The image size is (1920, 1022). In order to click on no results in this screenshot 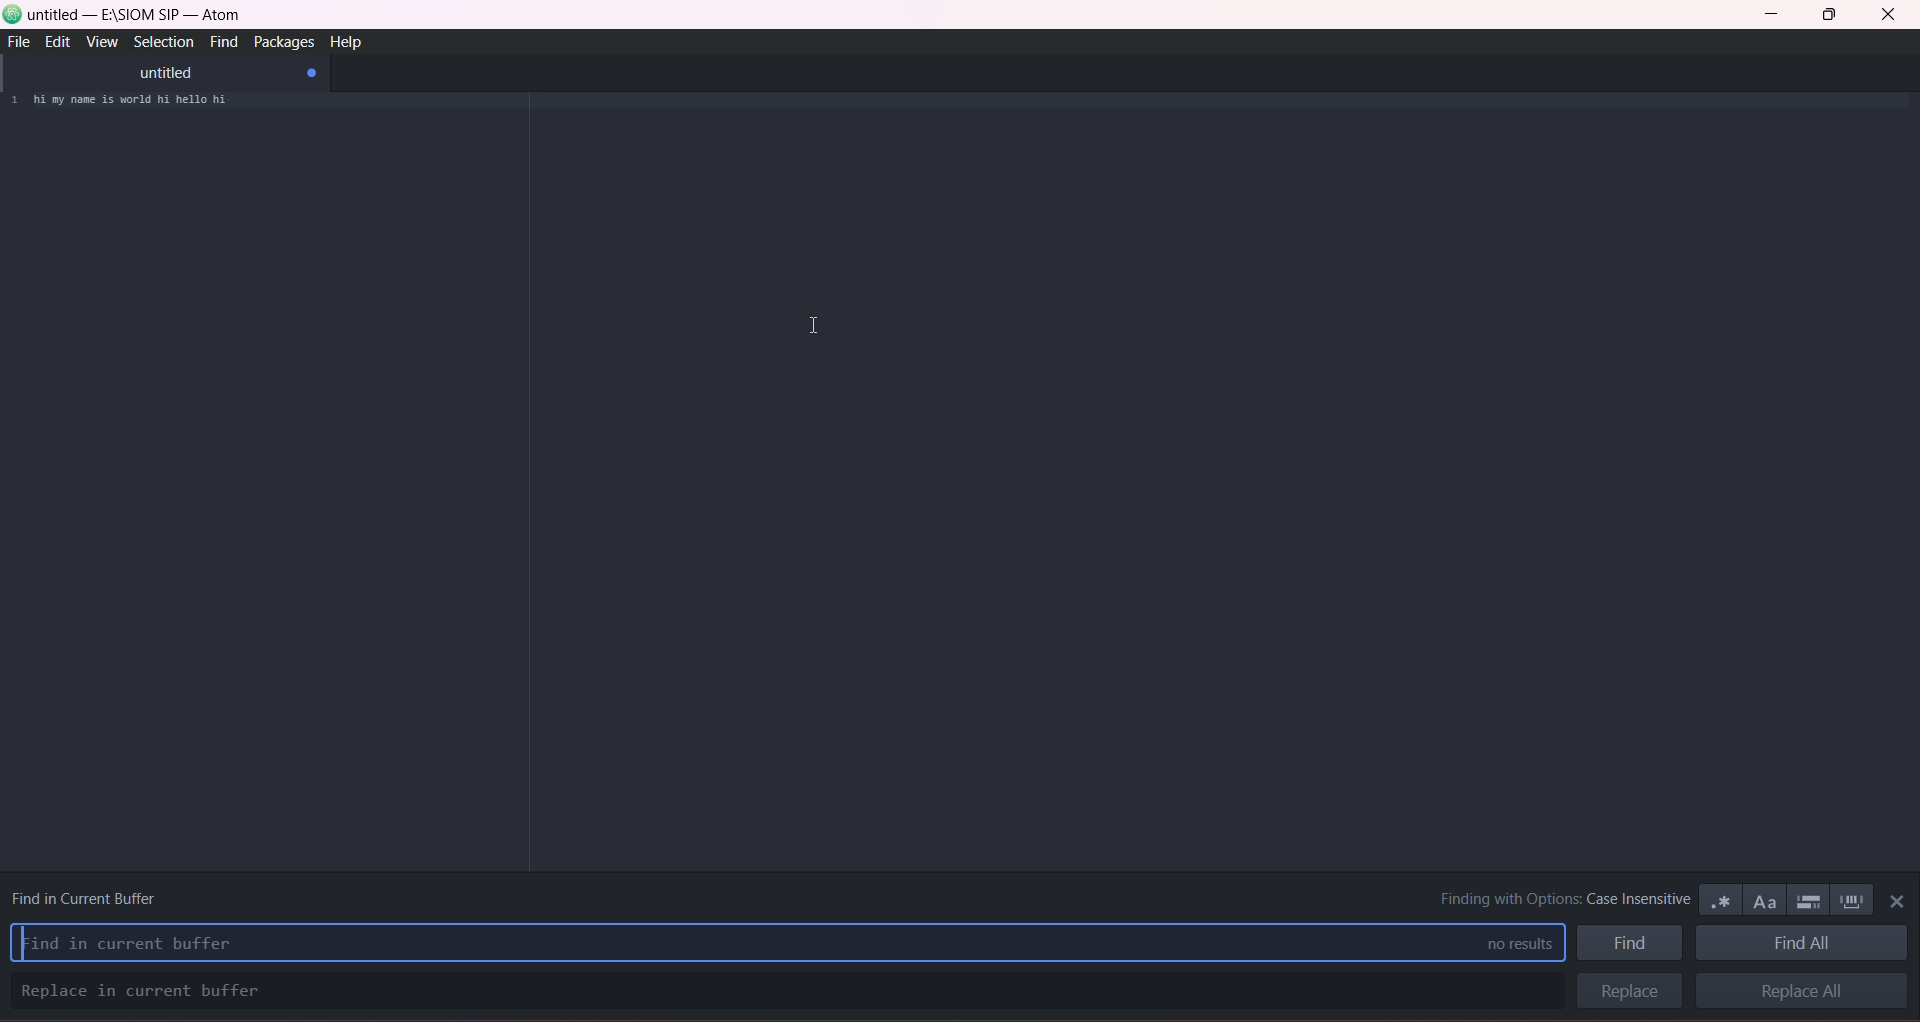, I will do `click(1507, 943)`.